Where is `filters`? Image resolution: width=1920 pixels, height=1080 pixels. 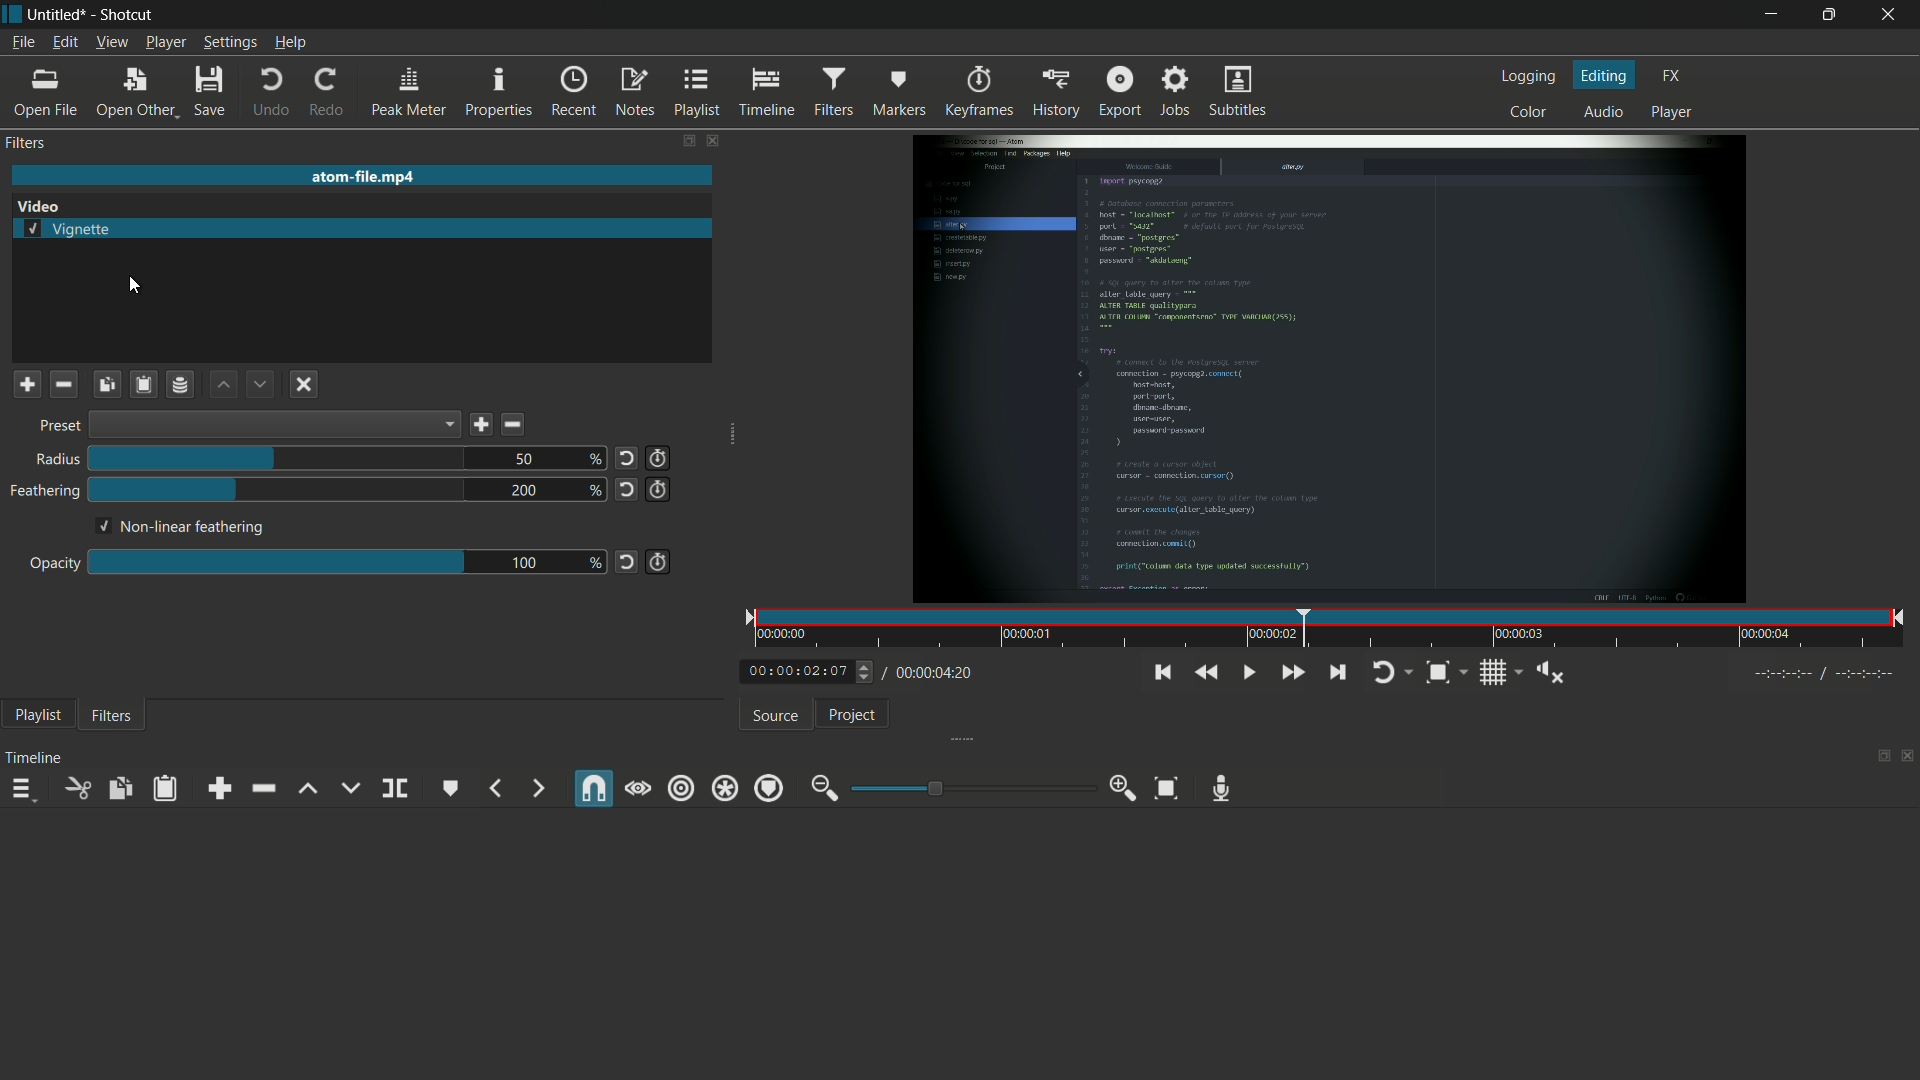
filters is located at coordinates (113, 714).